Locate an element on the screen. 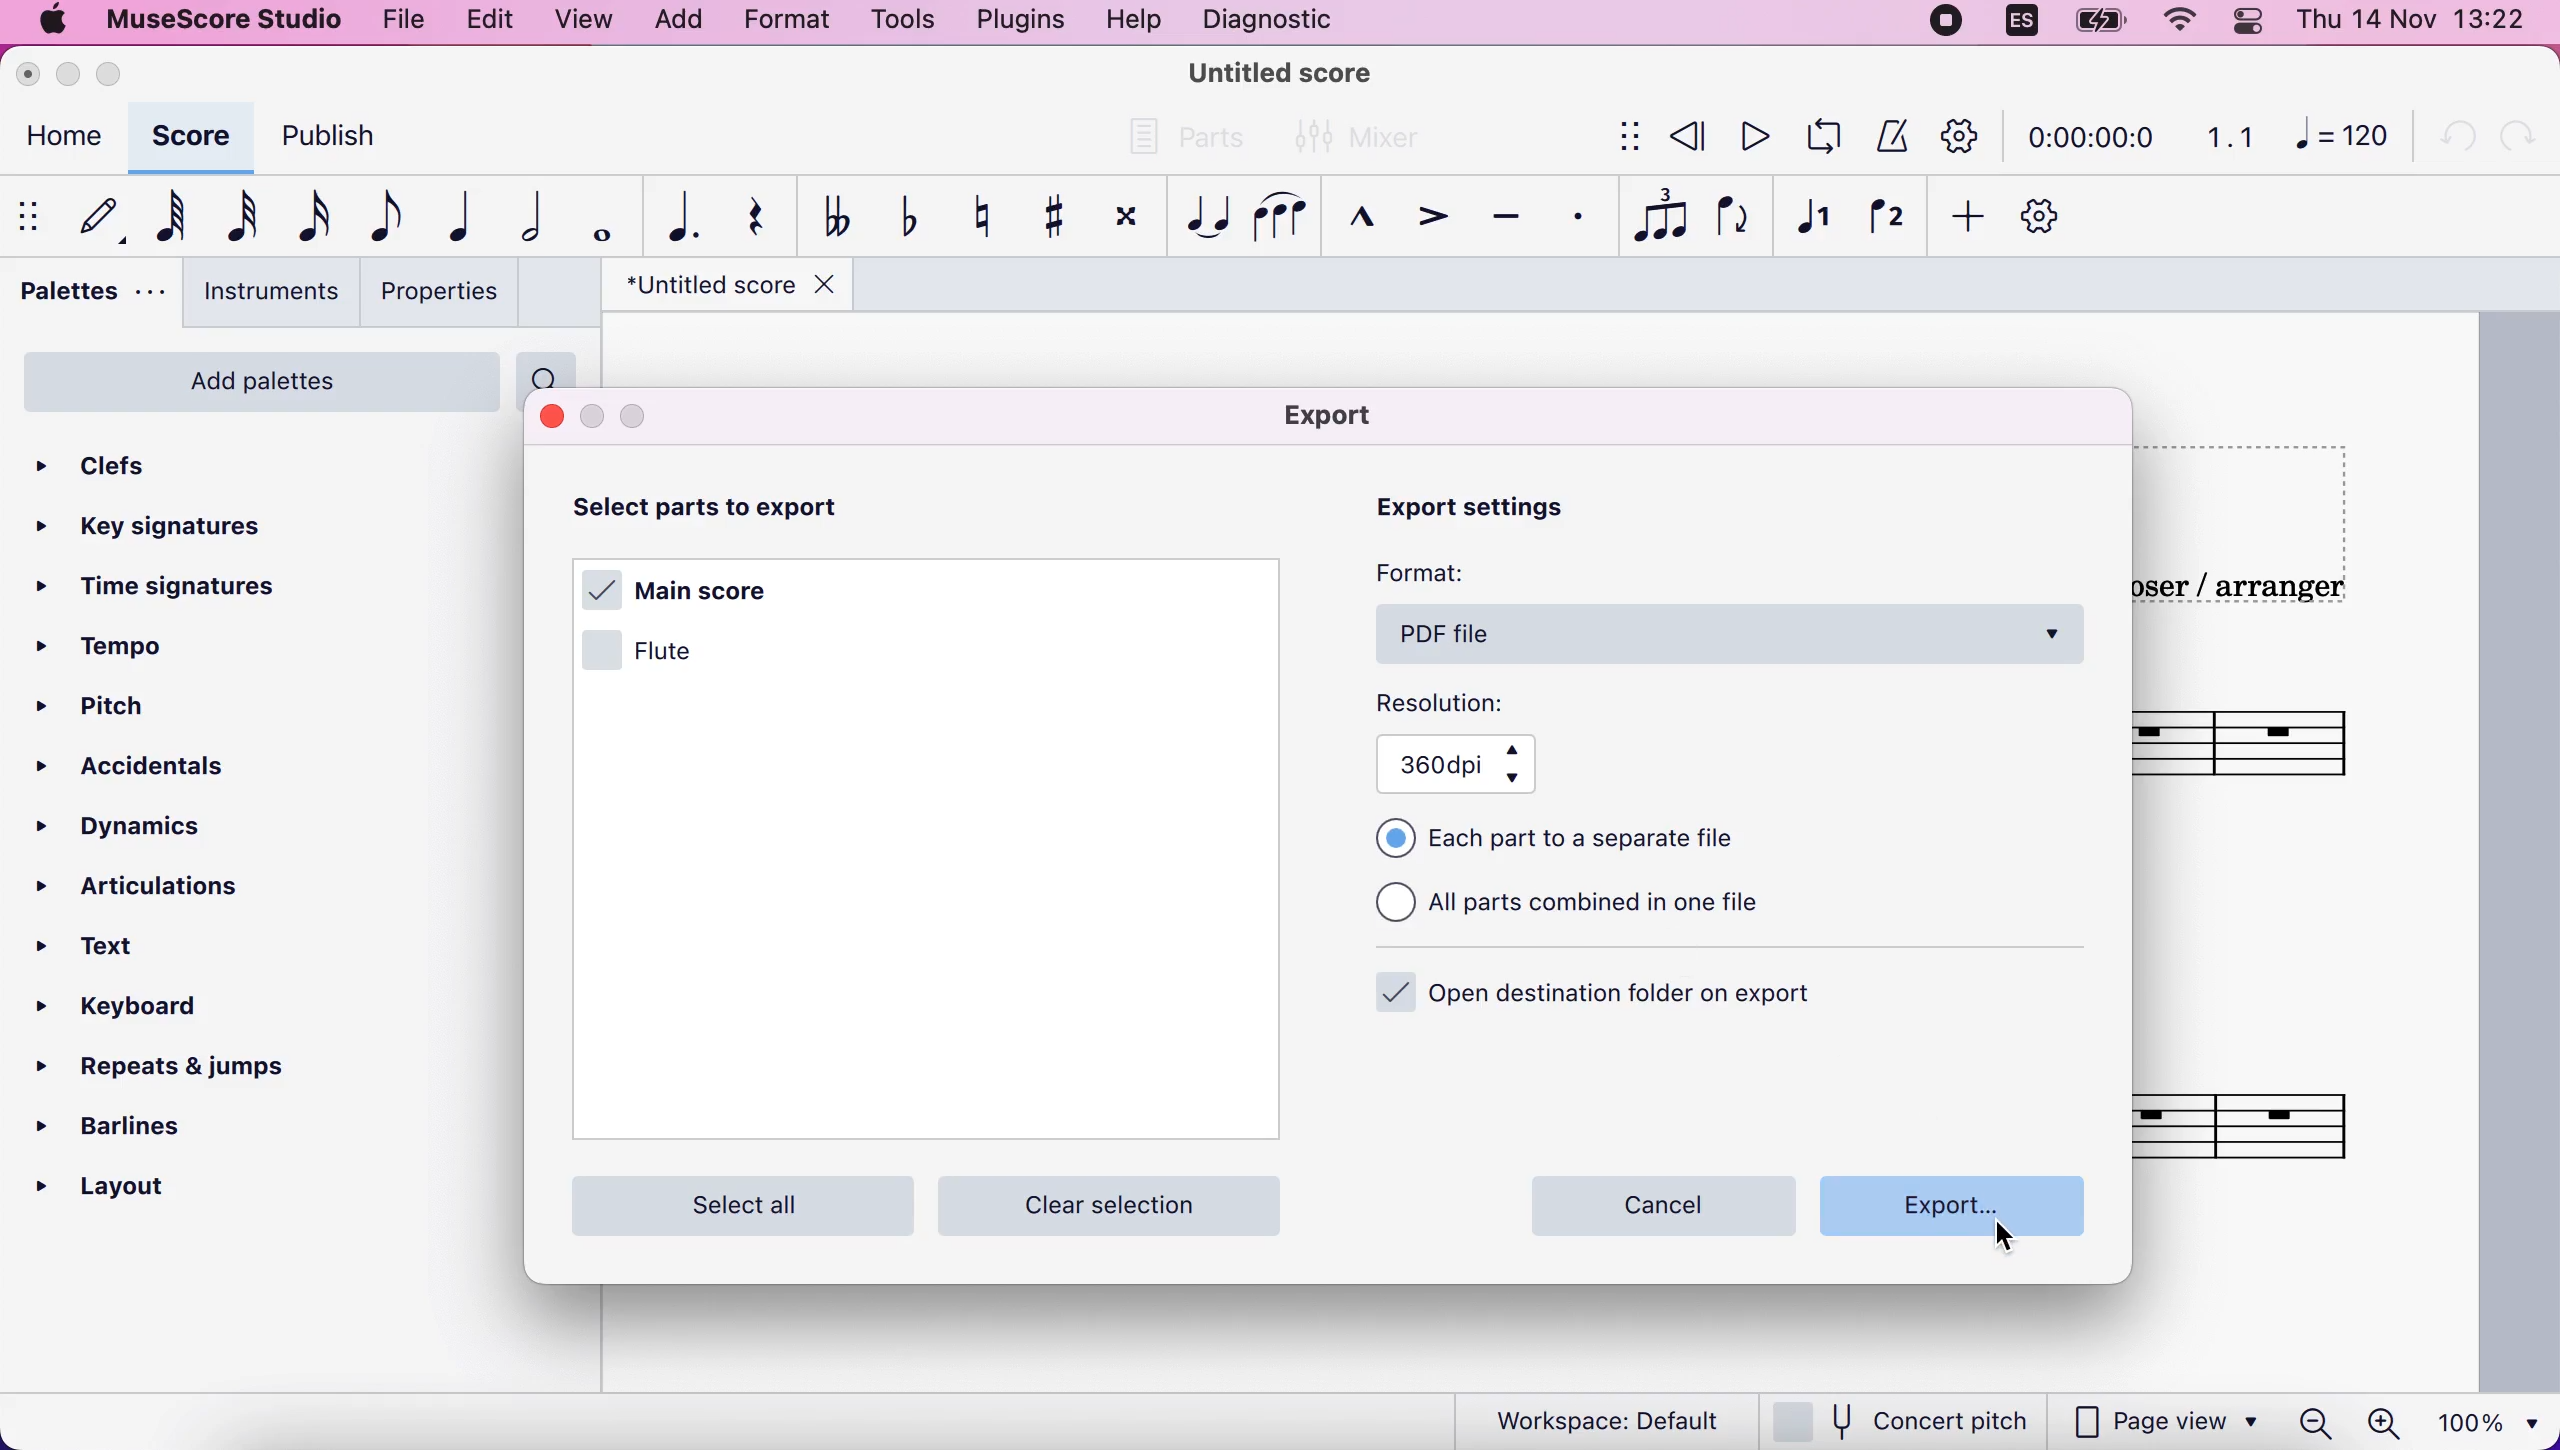 This screenshot has width=2560, height=1450. accidentals is located at coordinates (147, 776).